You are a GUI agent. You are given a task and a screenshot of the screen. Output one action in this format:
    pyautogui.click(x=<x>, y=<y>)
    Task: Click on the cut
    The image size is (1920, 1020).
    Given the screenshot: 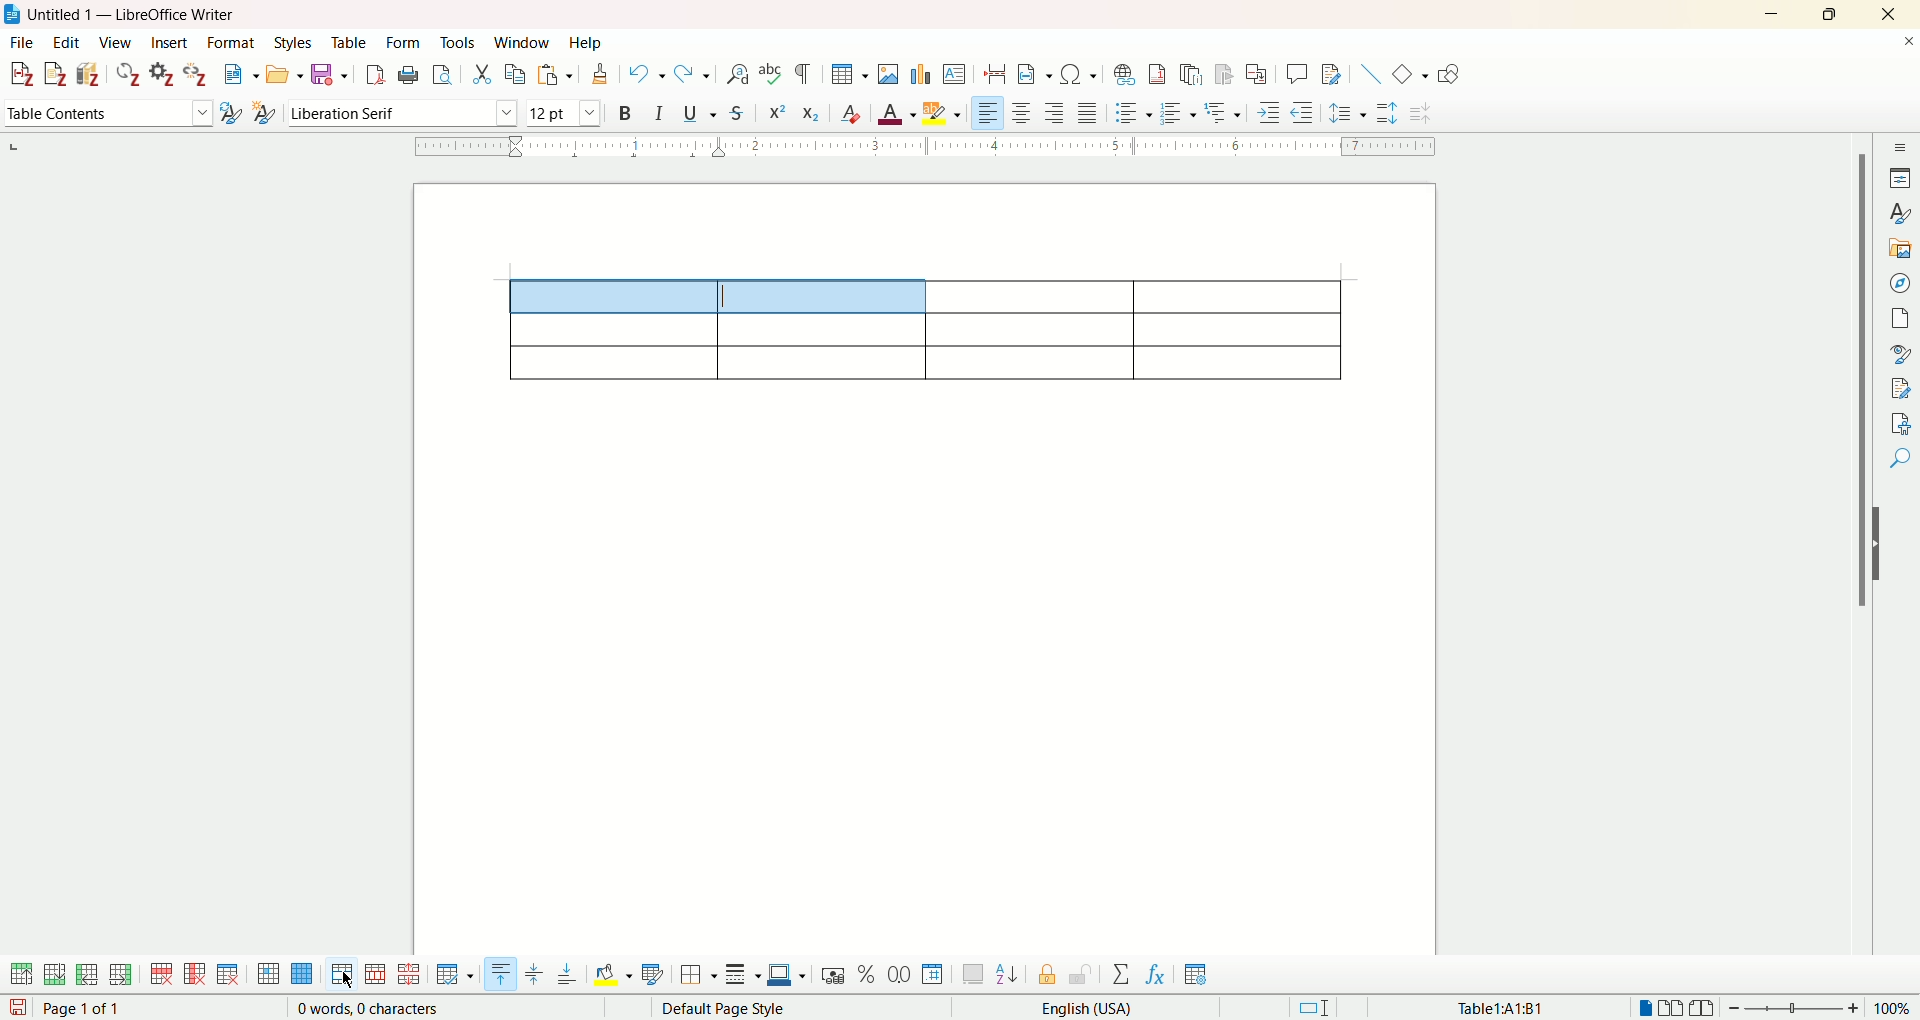 What is the action you would take?
    pyautogui.click(x=482, y=72)
    